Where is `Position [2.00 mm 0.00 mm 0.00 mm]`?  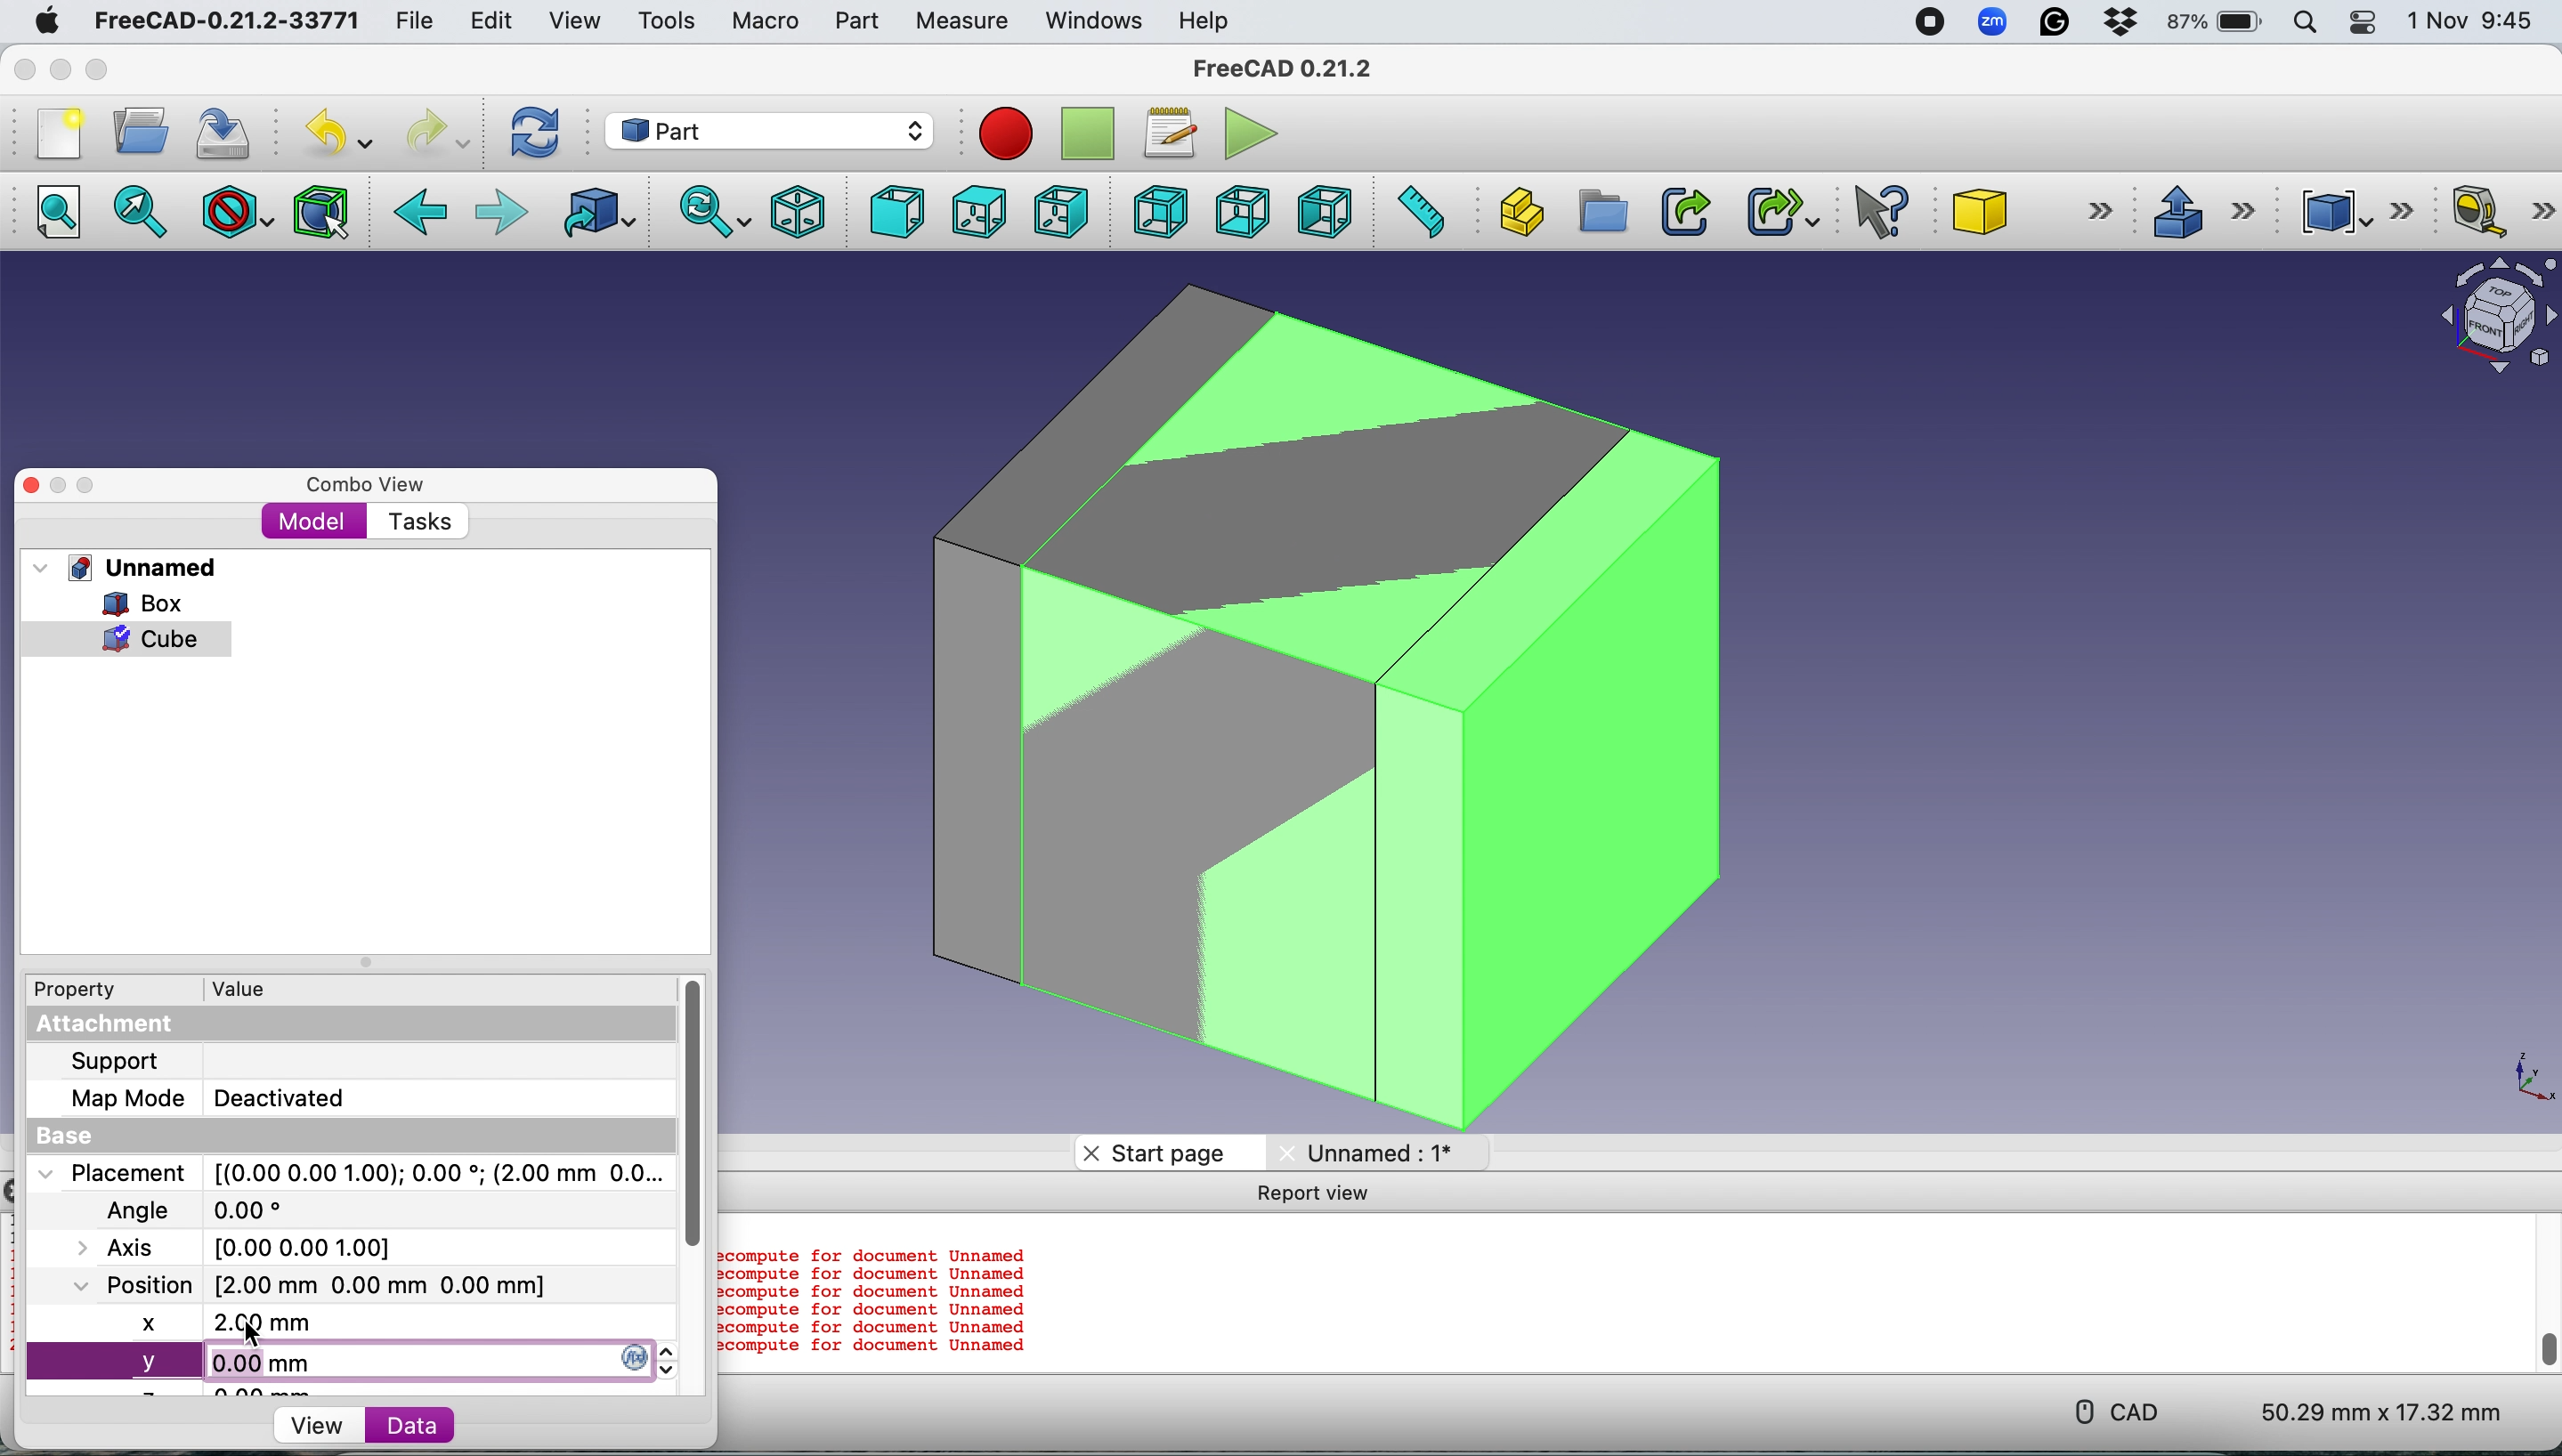 Position [2.00 mm 0.00 mm 0.00 mm] is located at coordinates (305, 1284).